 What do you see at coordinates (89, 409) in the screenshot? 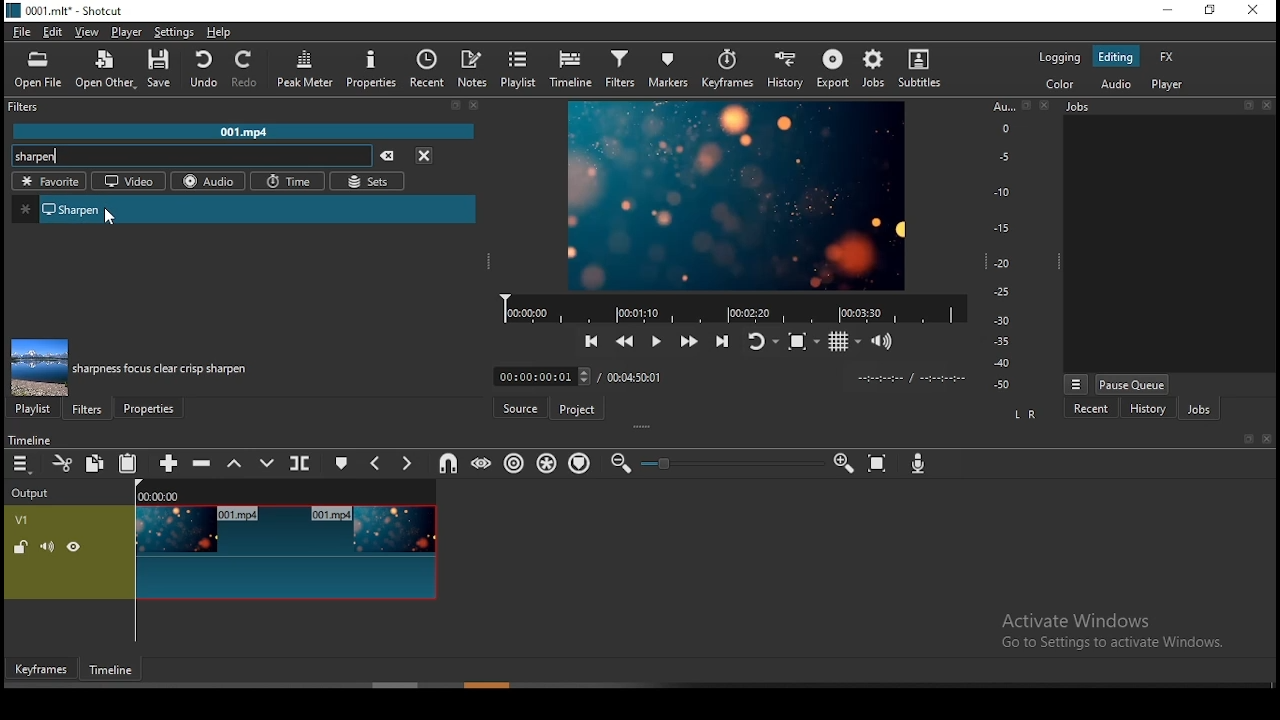
I see `filters` at bounding box center [89, 409].